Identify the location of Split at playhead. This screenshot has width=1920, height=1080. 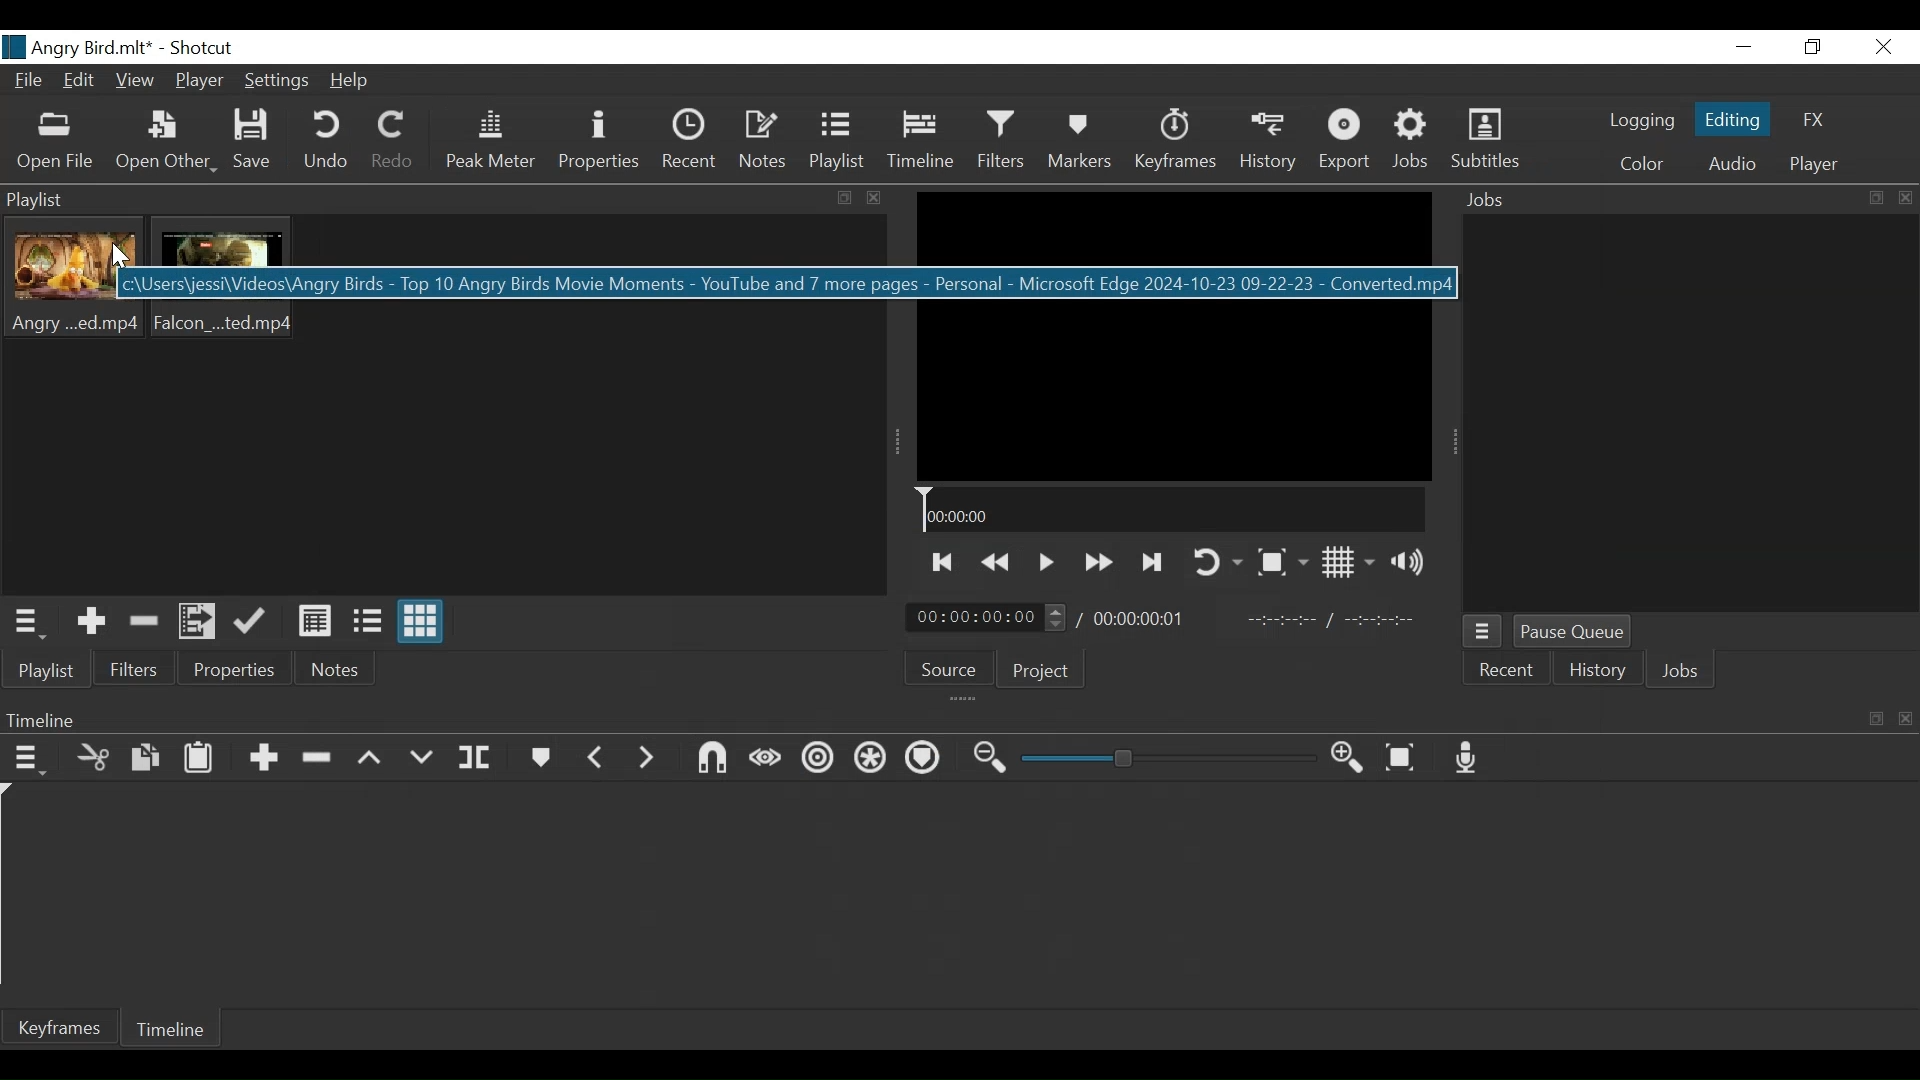
(478, 759).